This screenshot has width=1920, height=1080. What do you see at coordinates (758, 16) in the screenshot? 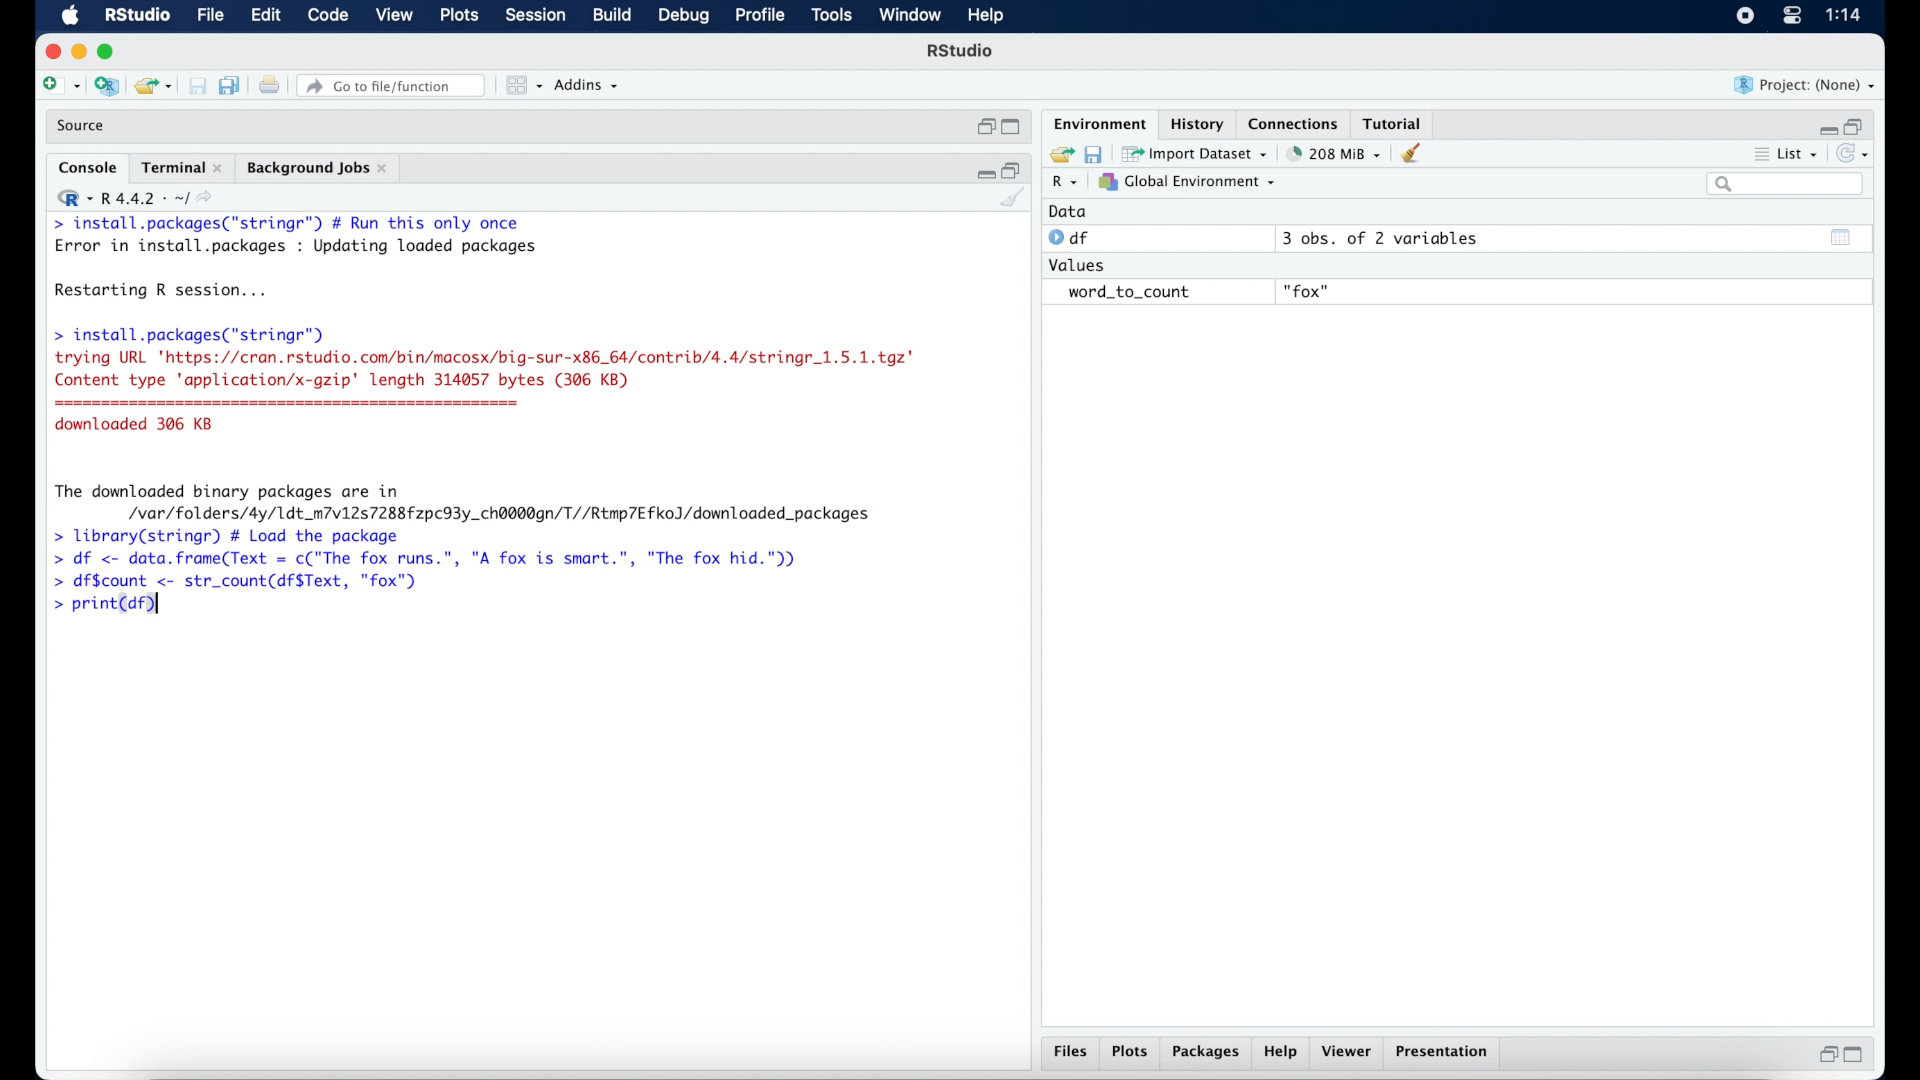
I see `profile` at bounding box center [758, 16].